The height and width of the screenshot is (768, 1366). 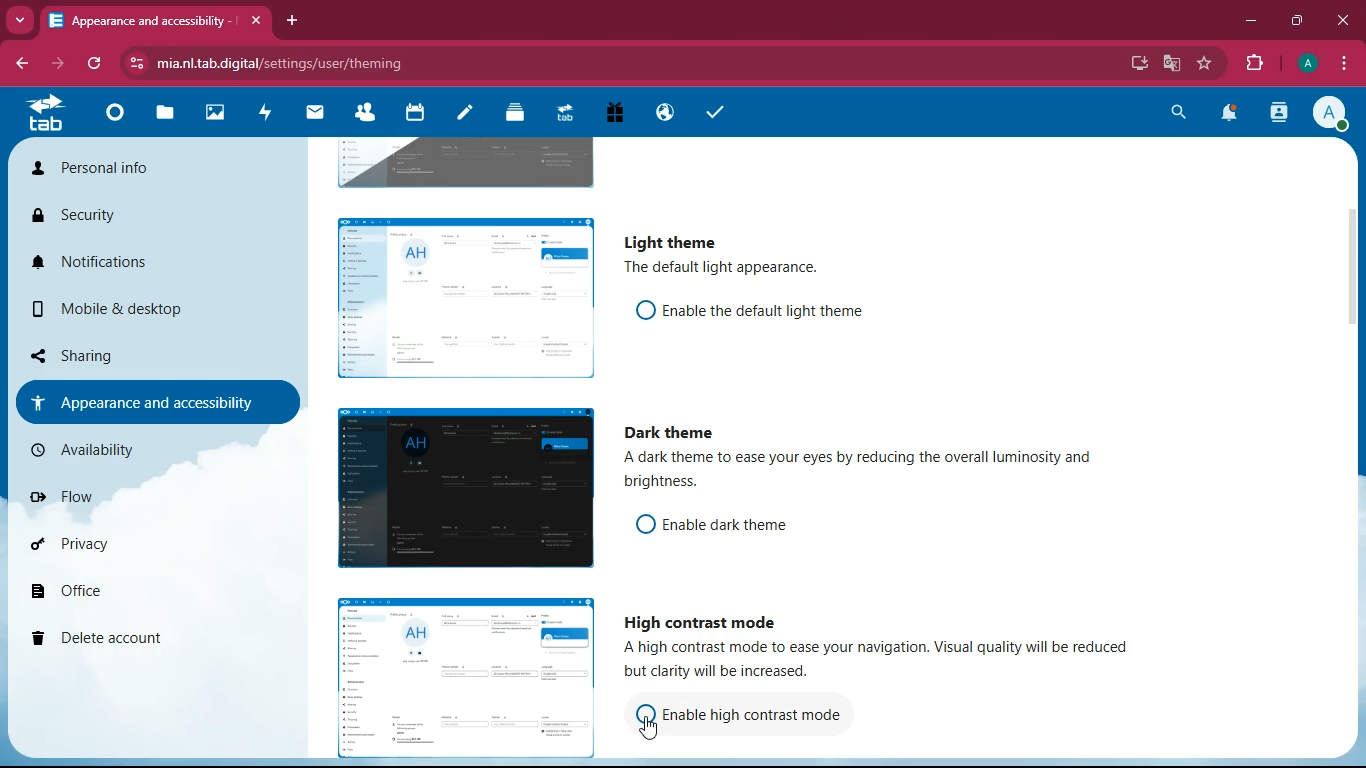 What do you see at coordinates (126, 595) in the screenshot?
I see `office` at bounding box center [126, 595].